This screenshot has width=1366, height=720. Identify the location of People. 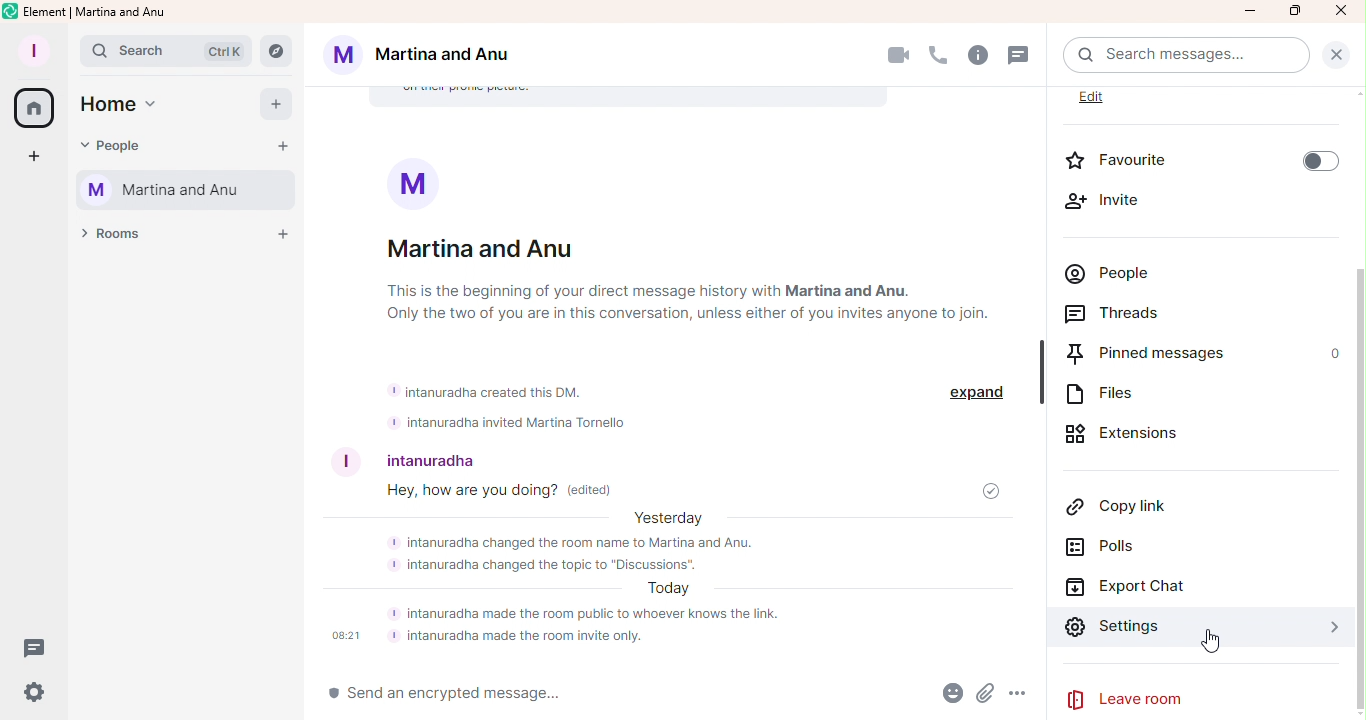
(126, 149).